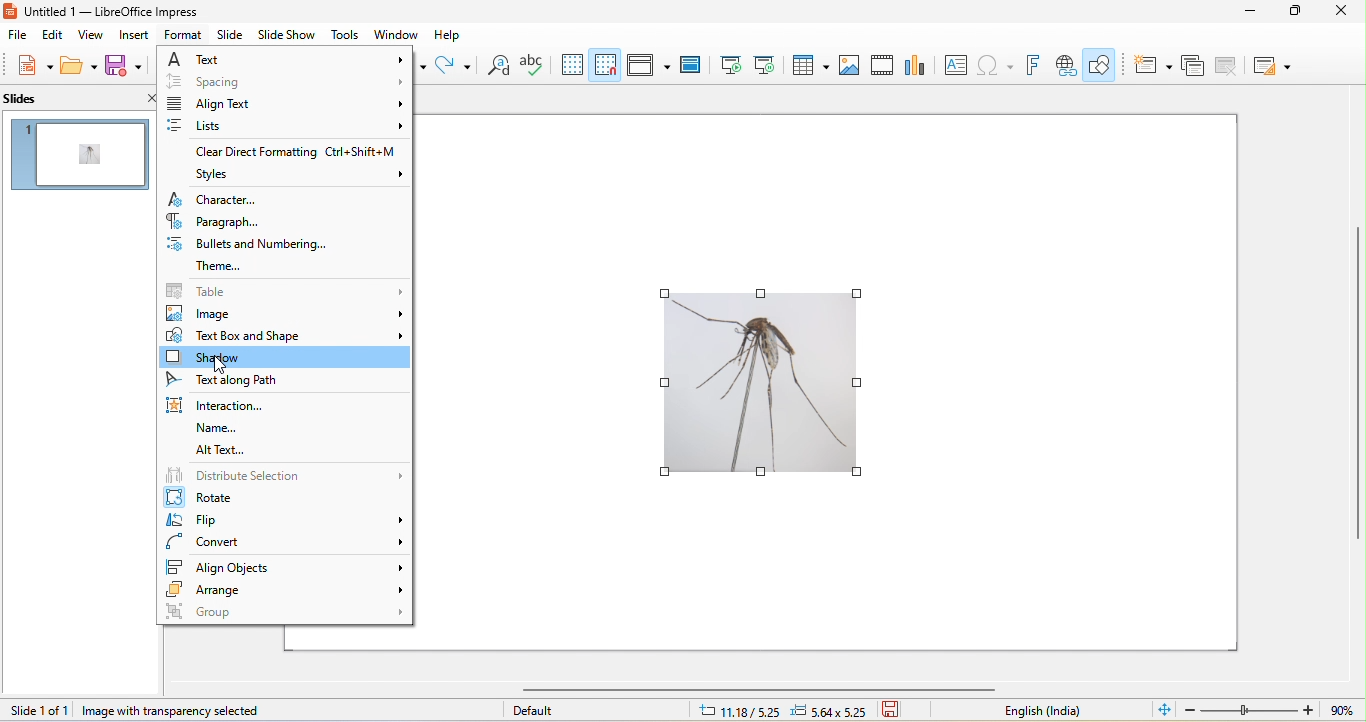 The height and width of the screenshot is (722, 1366). Describe the element at coordinates (285, 497) in the screenshot. I see `rotate` at that location.